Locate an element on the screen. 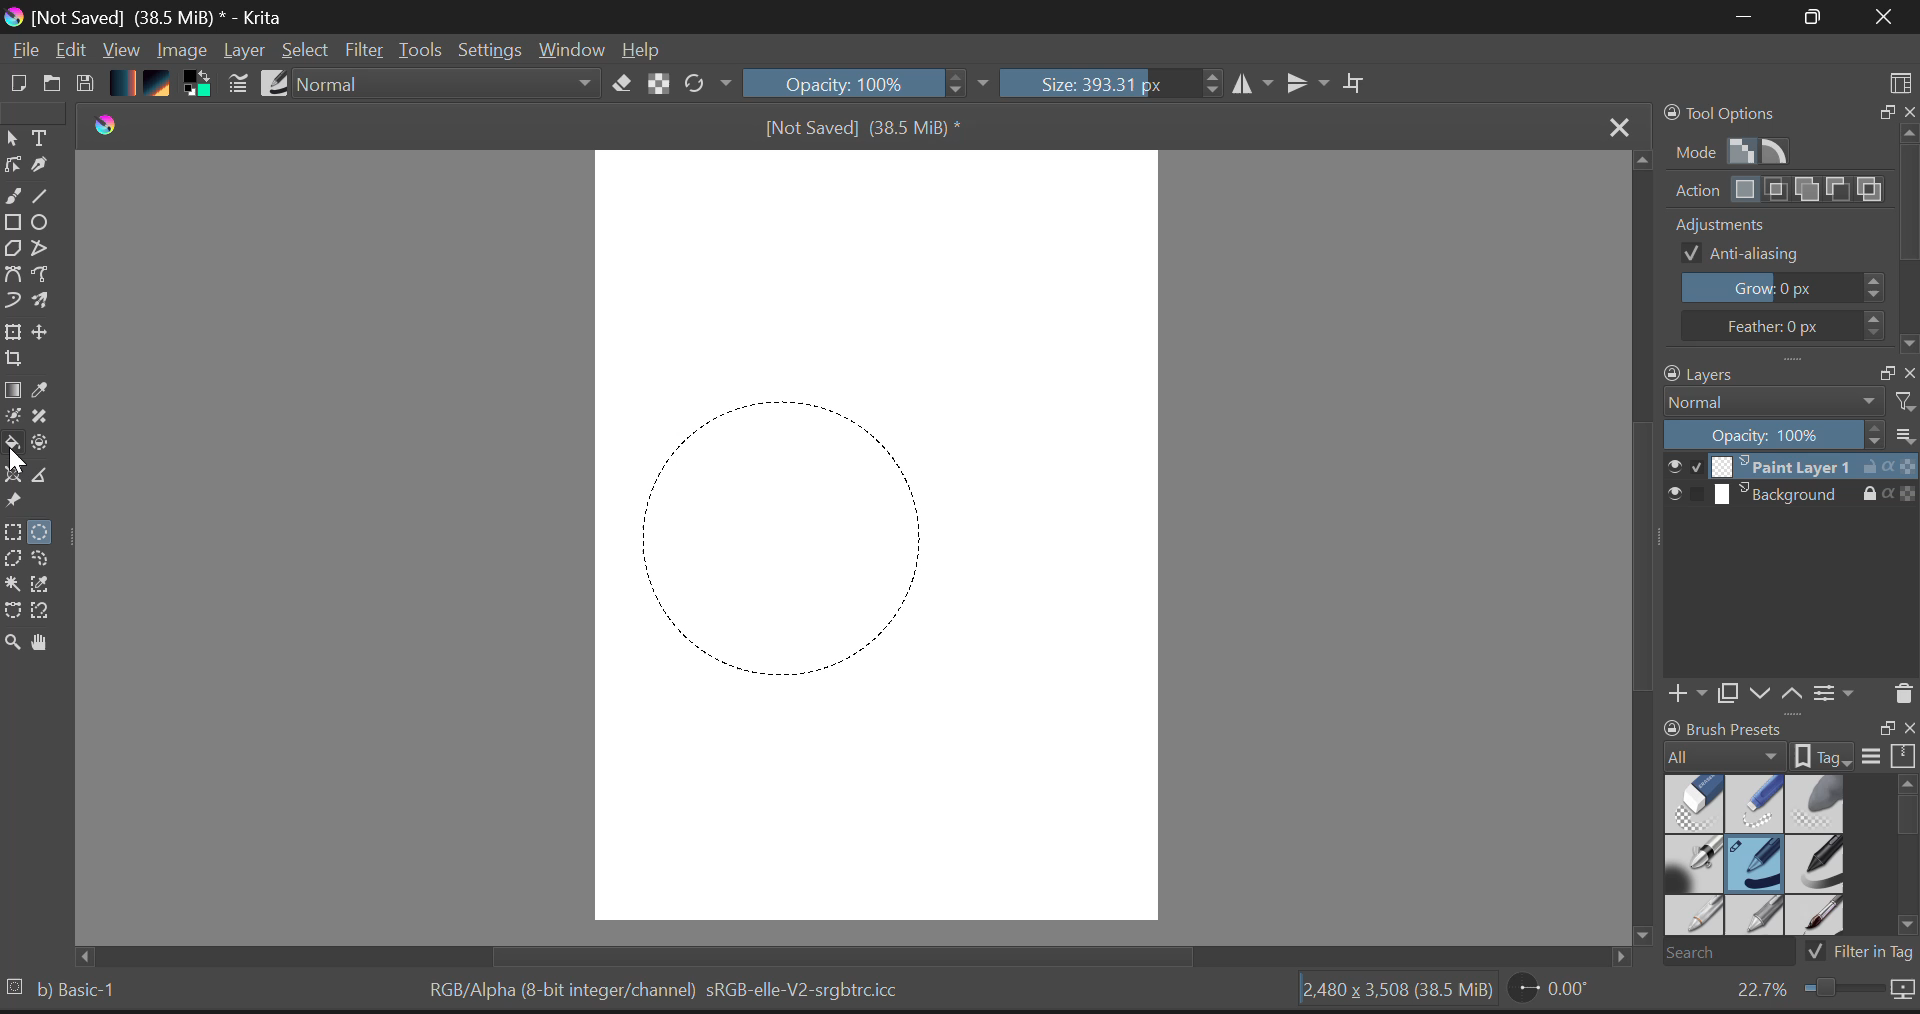  Fill is located at coordinates (14, 443).